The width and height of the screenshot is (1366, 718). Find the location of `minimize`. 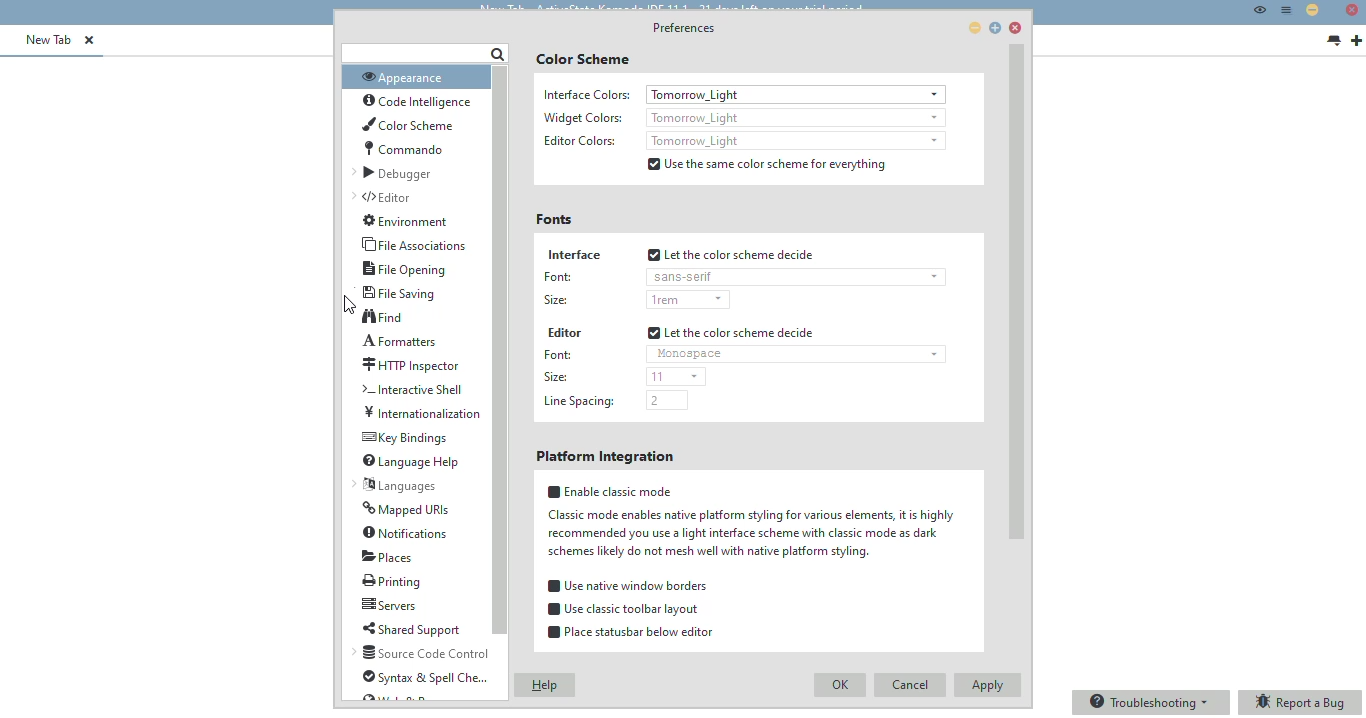

minimize is located at coordinates (1312, 9).